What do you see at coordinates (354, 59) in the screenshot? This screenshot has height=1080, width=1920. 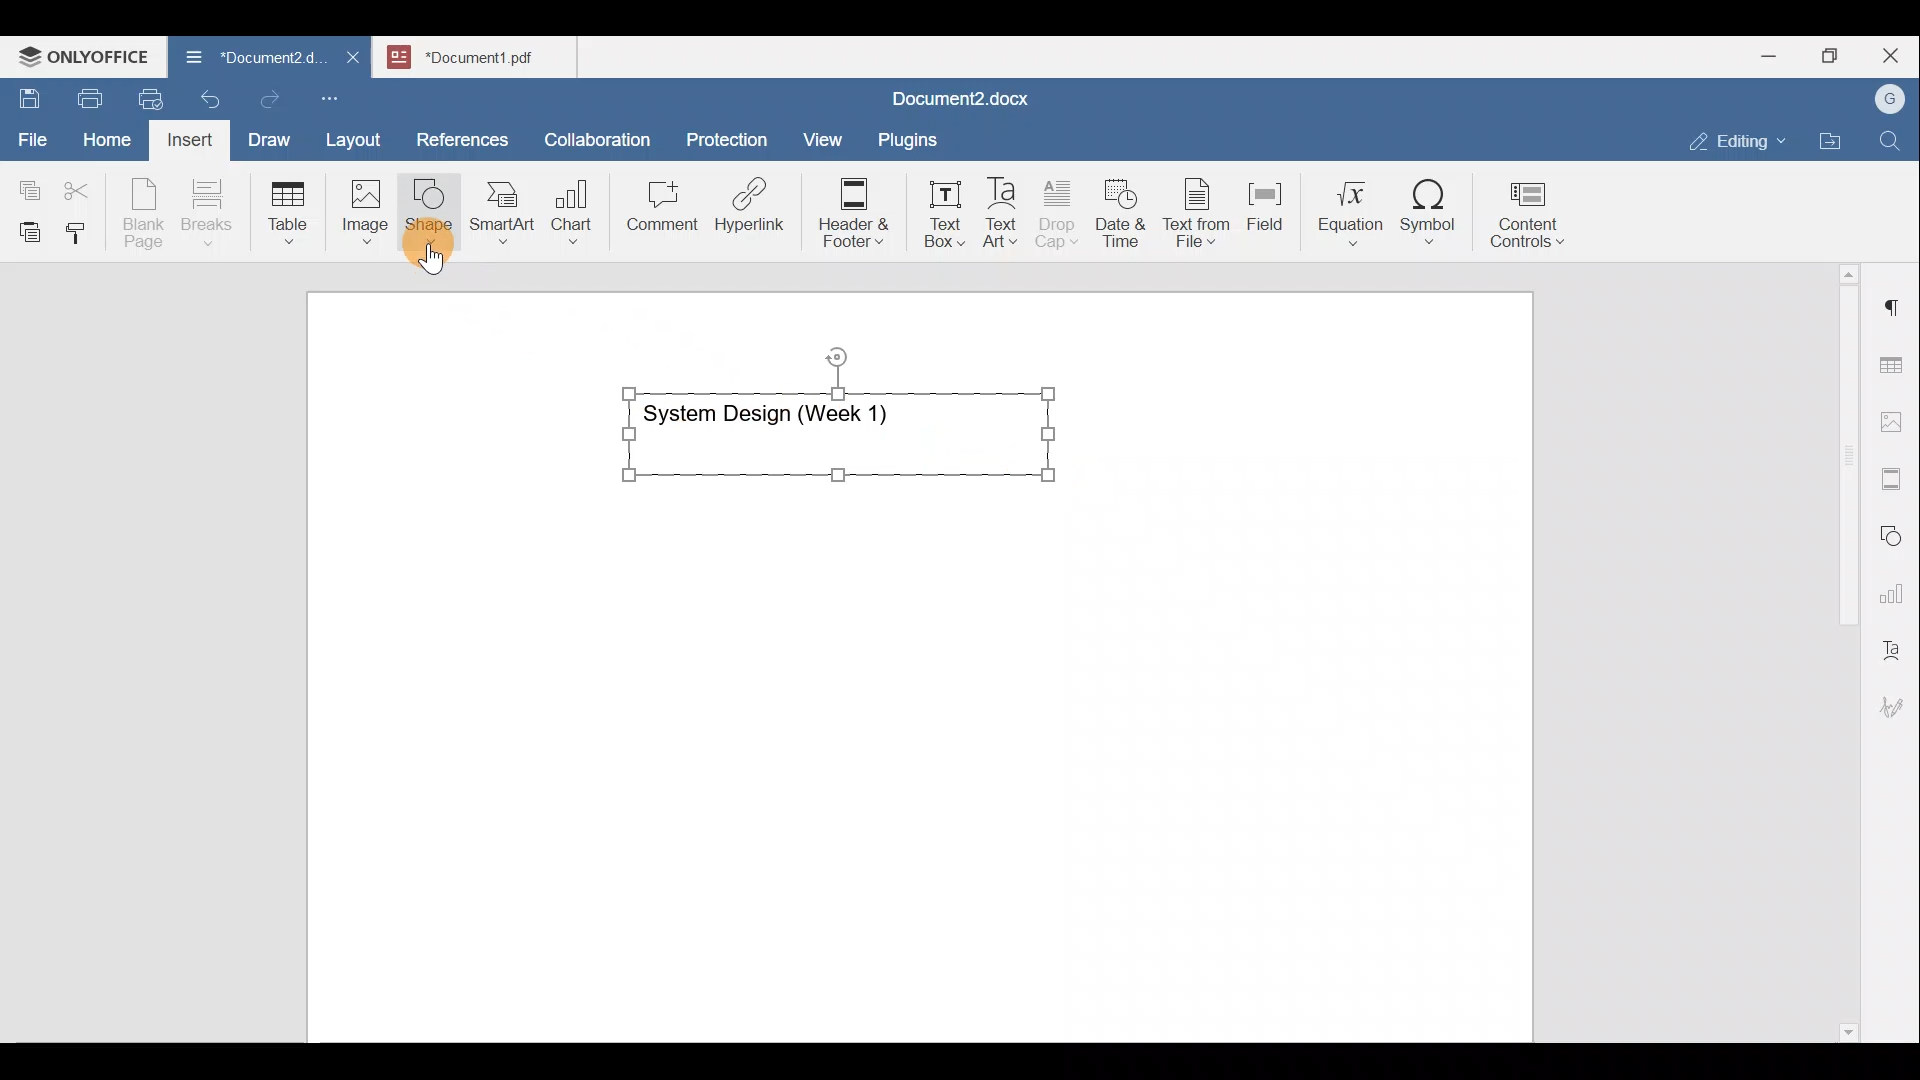 I see `Close document` at bounding box center [354, 59].